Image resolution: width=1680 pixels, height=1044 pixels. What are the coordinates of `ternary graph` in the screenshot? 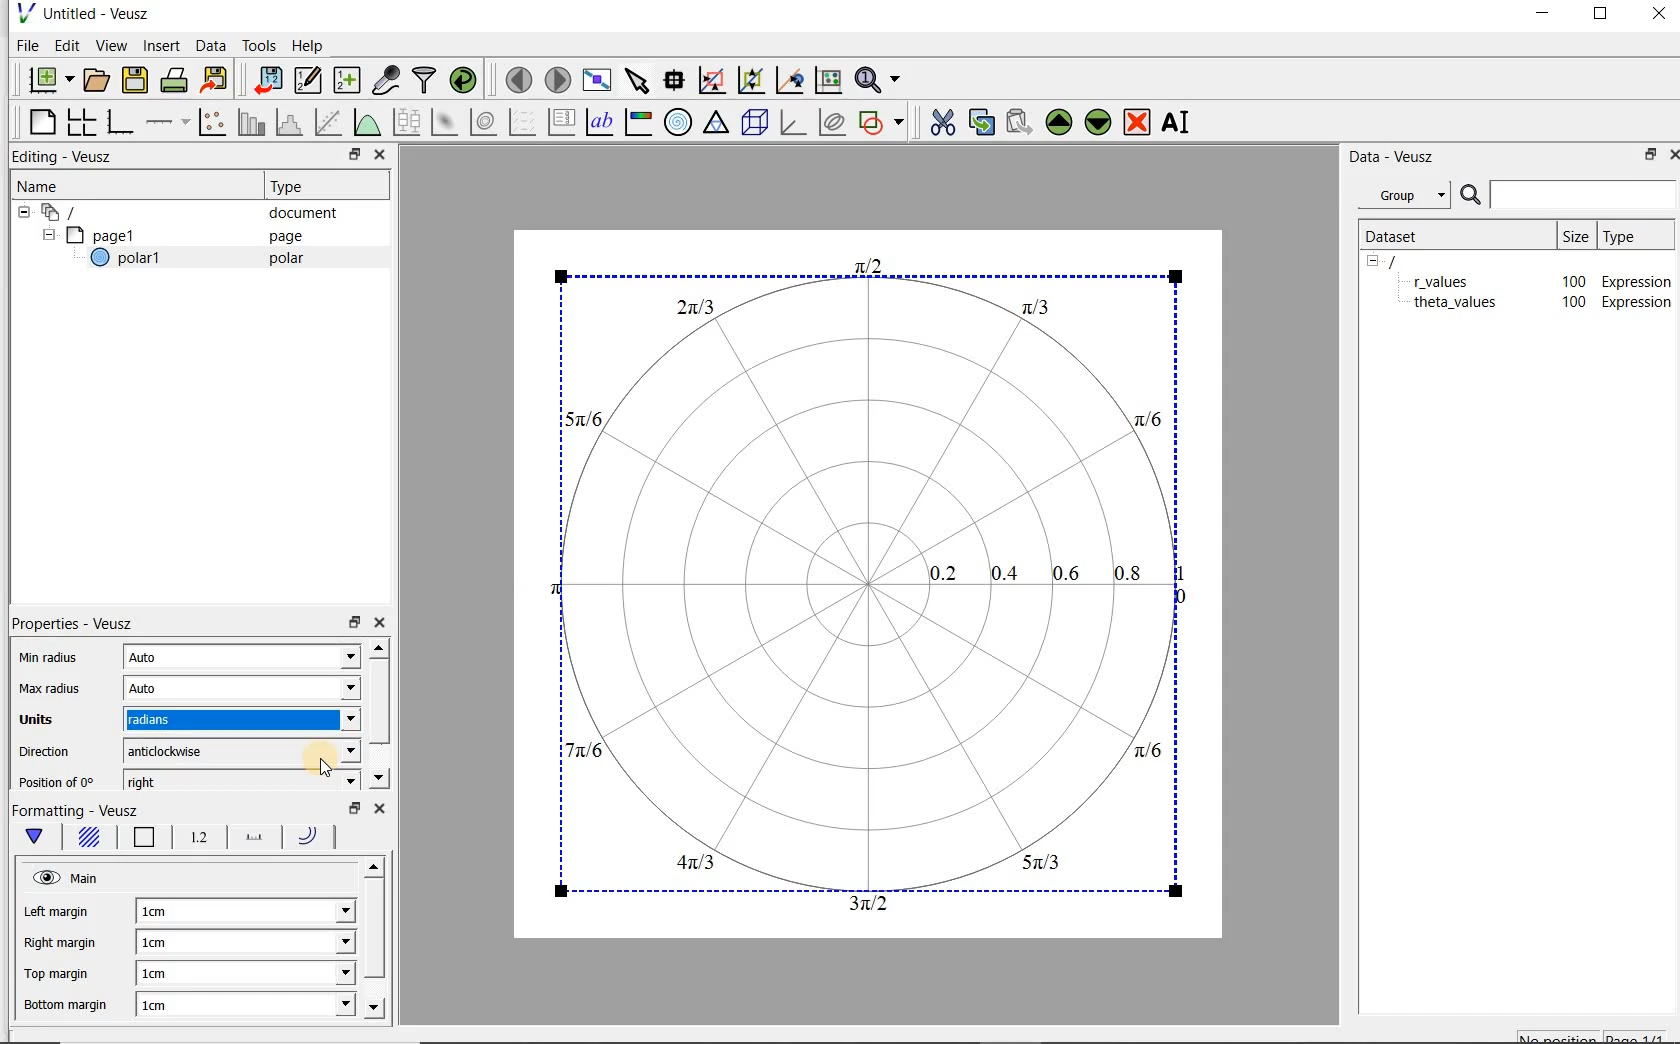 It's located at (718, 123).